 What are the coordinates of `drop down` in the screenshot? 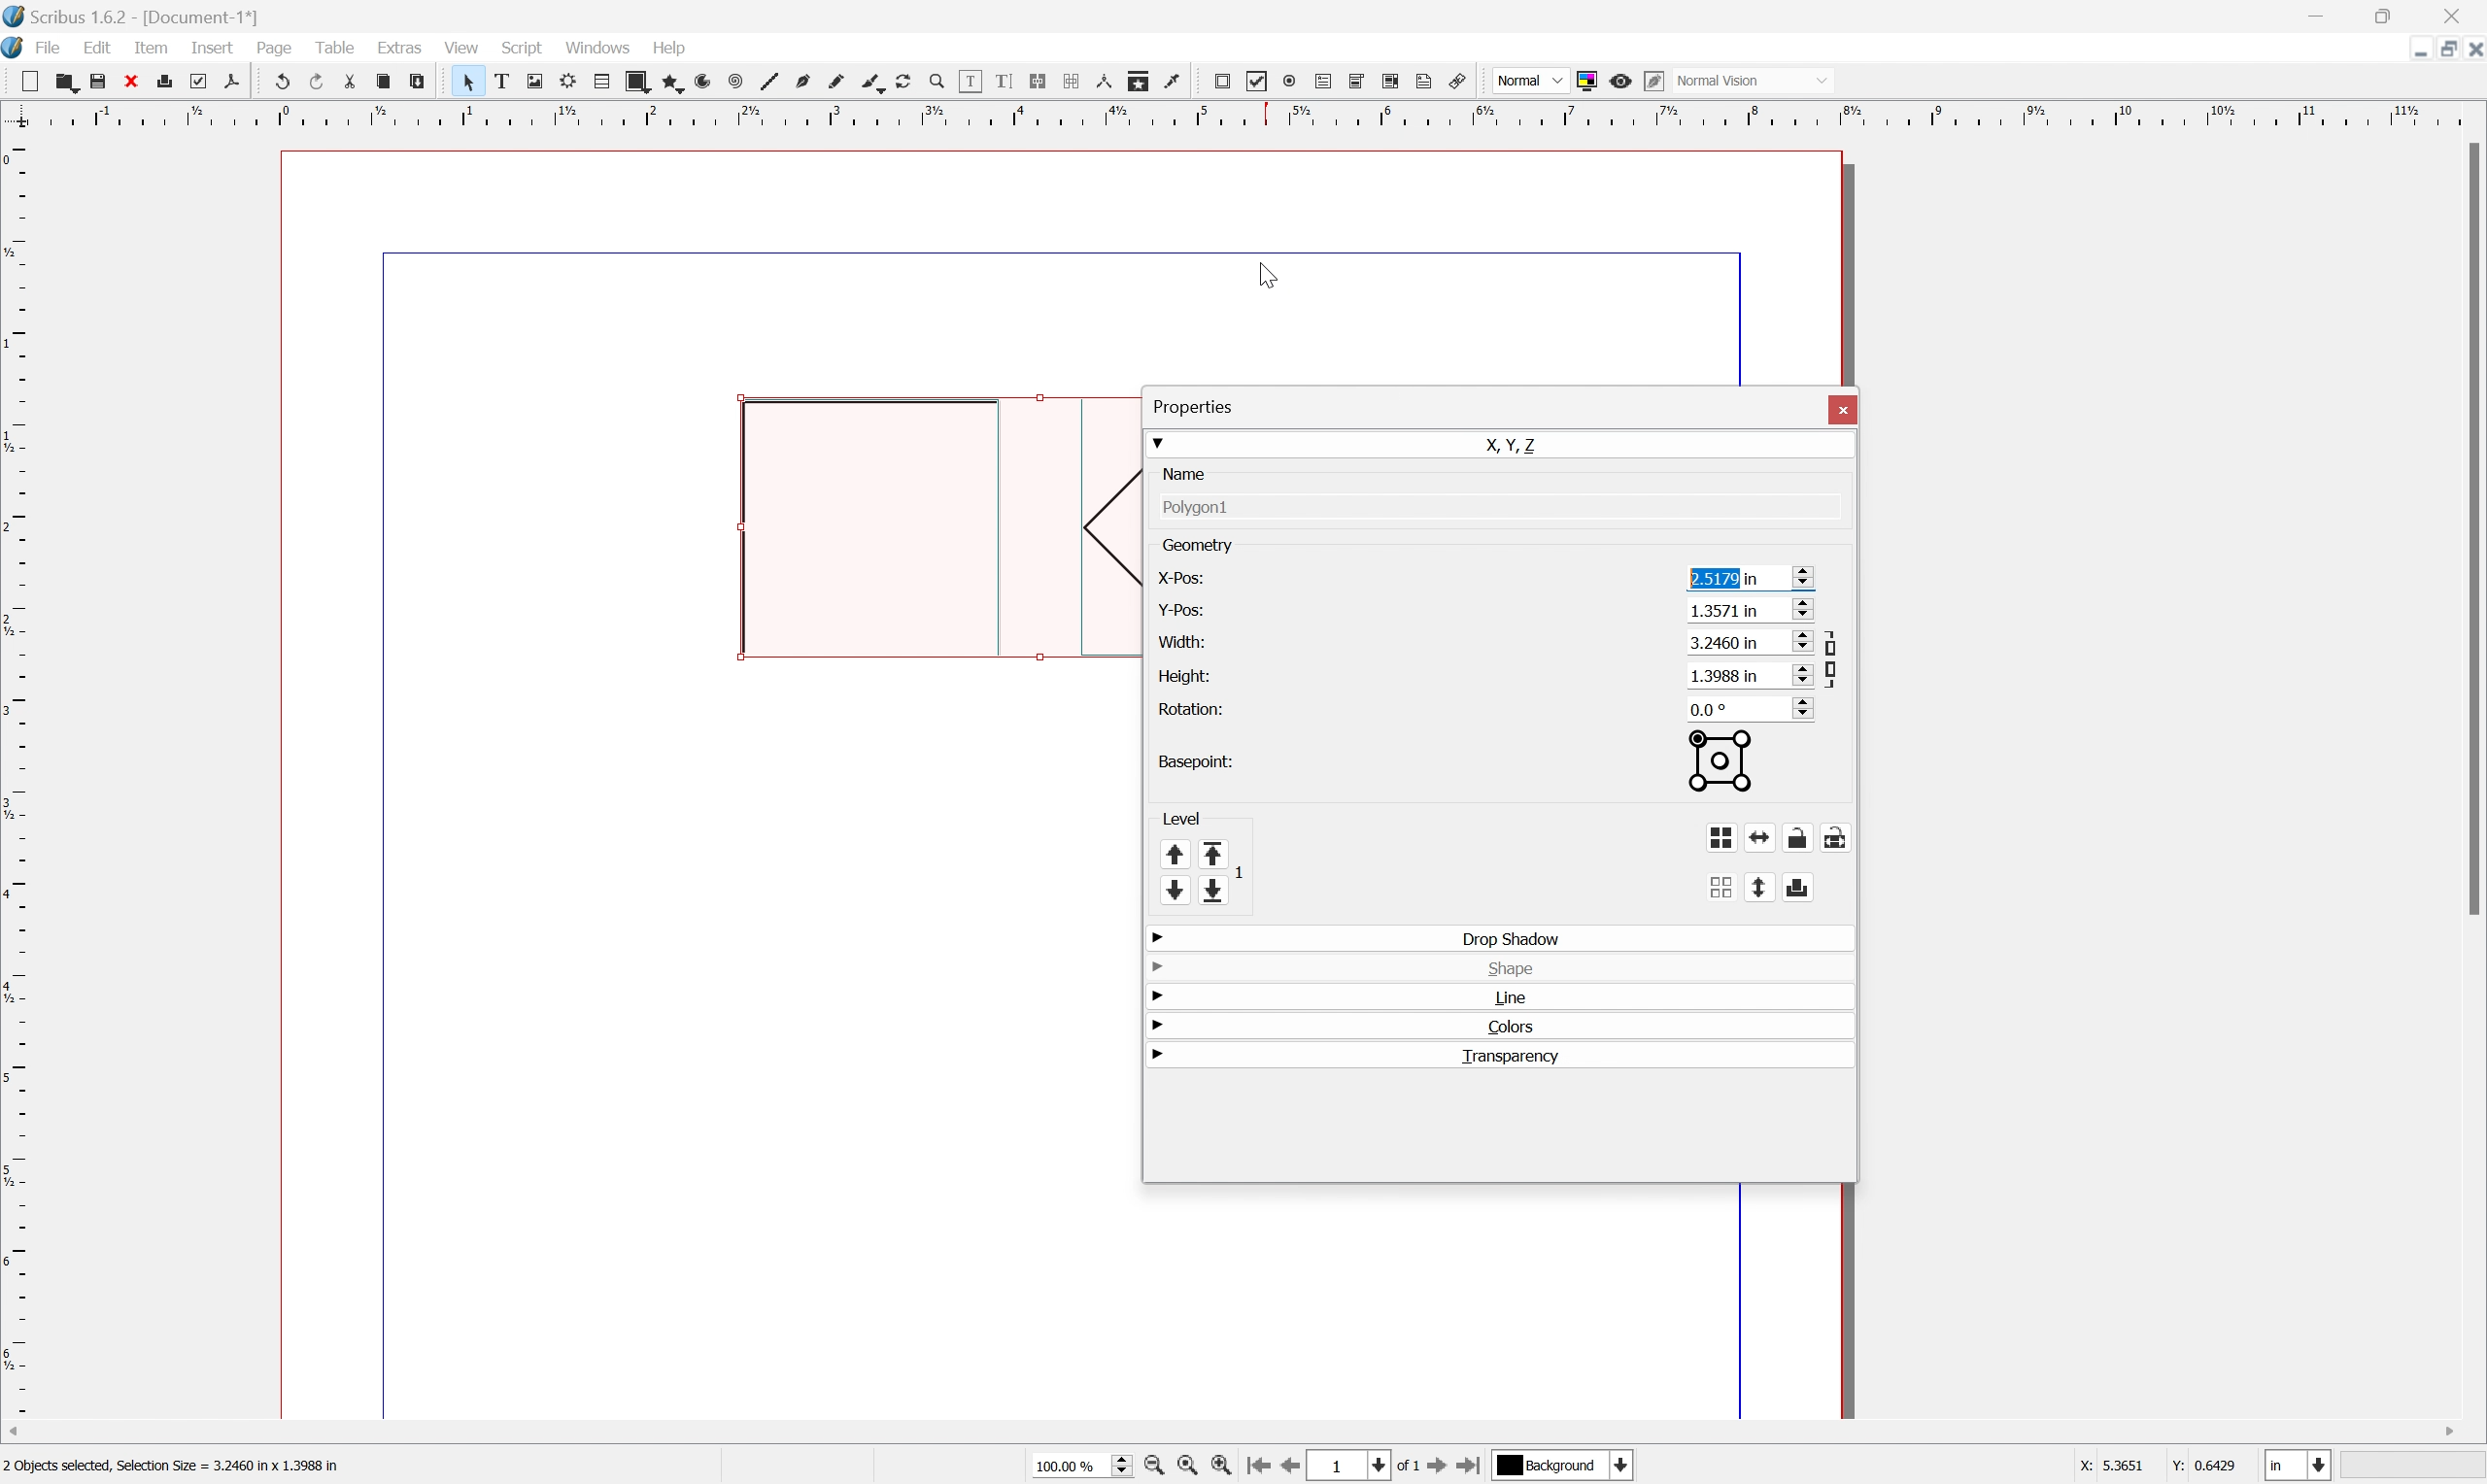 It's located at (1158, 1055).